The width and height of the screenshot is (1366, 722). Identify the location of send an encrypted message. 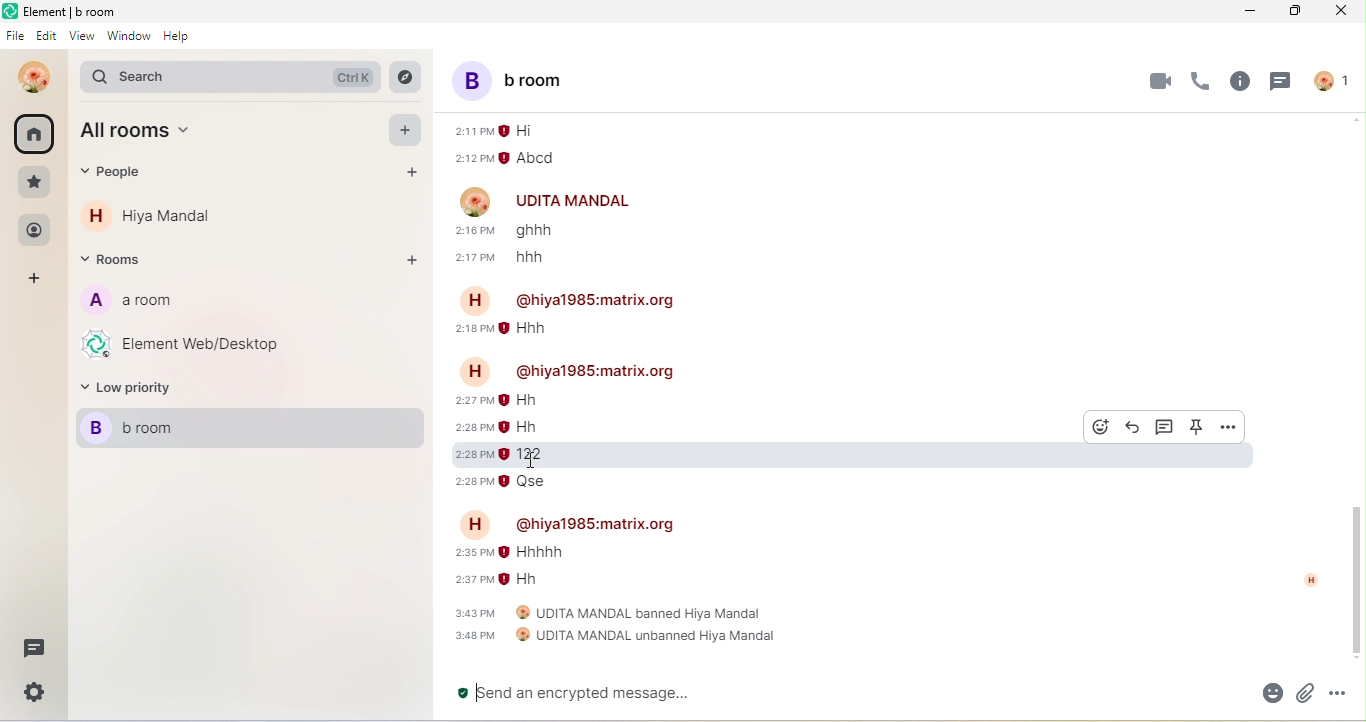
(590, 694).